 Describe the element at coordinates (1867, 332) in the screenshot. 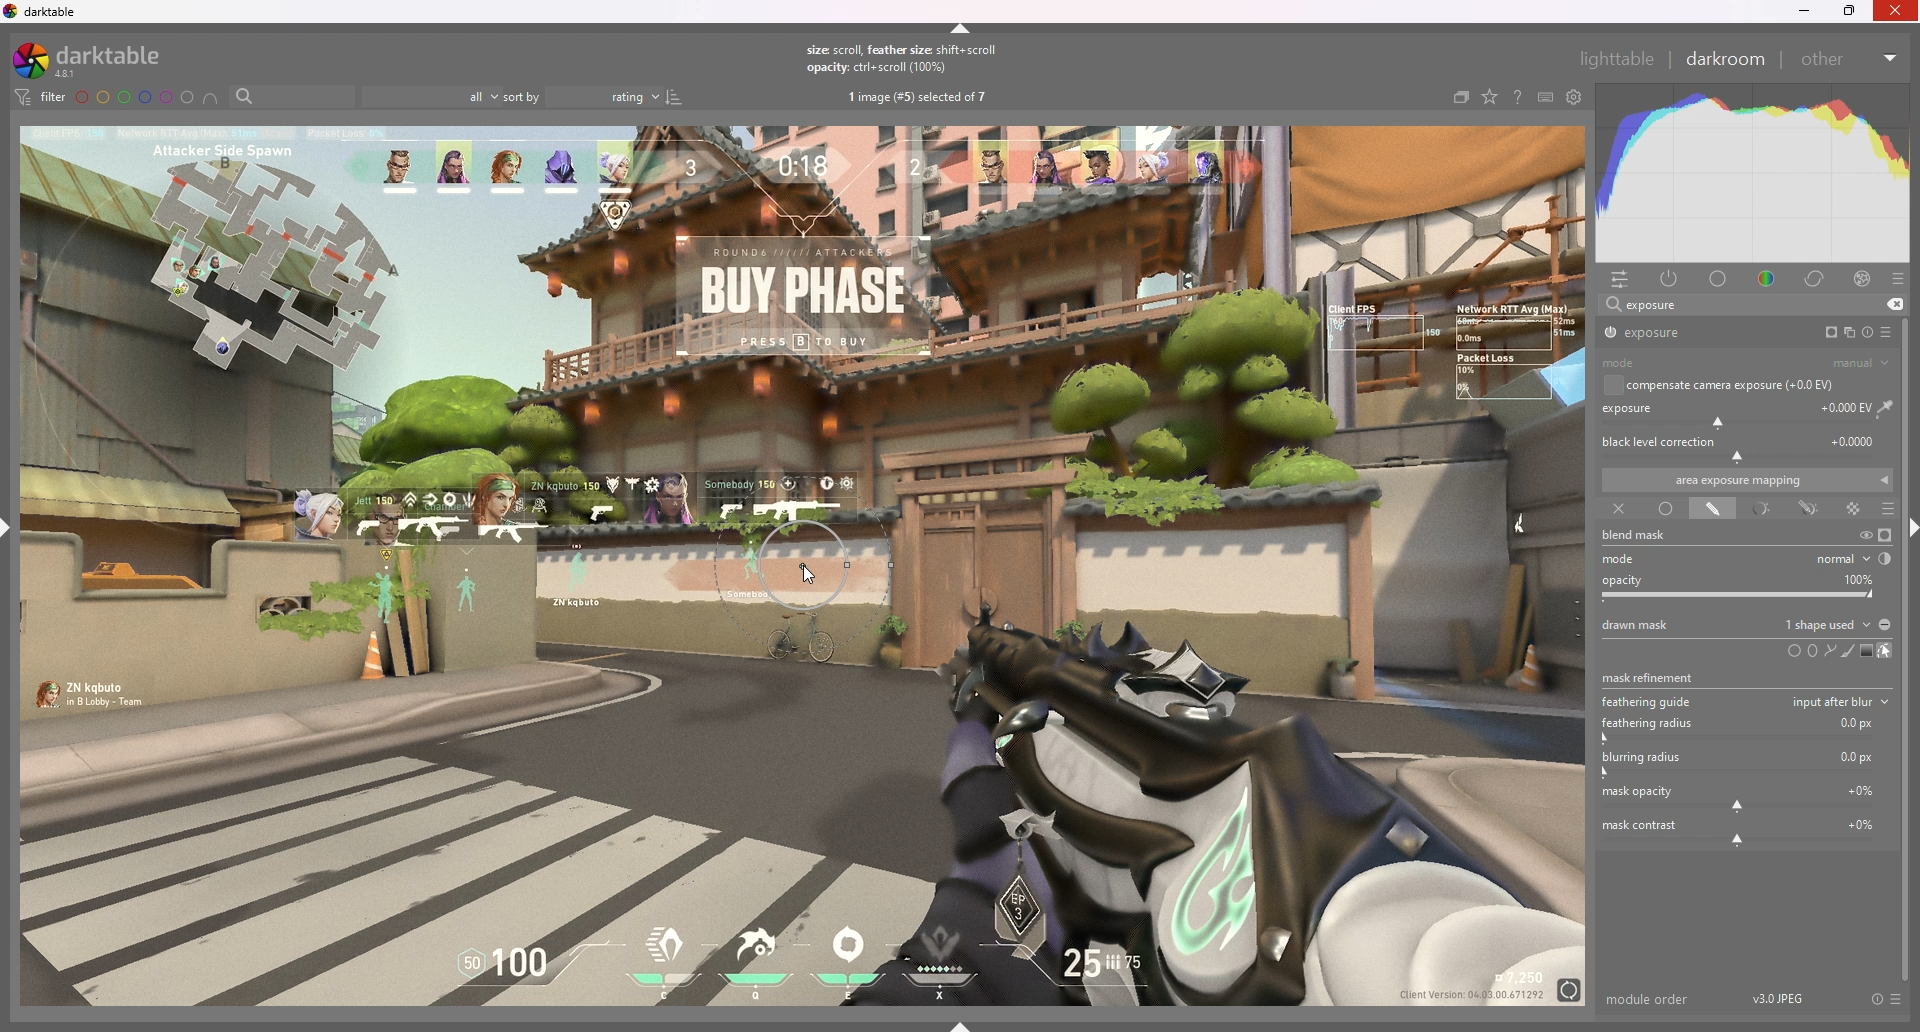

I see `reset` at that location.